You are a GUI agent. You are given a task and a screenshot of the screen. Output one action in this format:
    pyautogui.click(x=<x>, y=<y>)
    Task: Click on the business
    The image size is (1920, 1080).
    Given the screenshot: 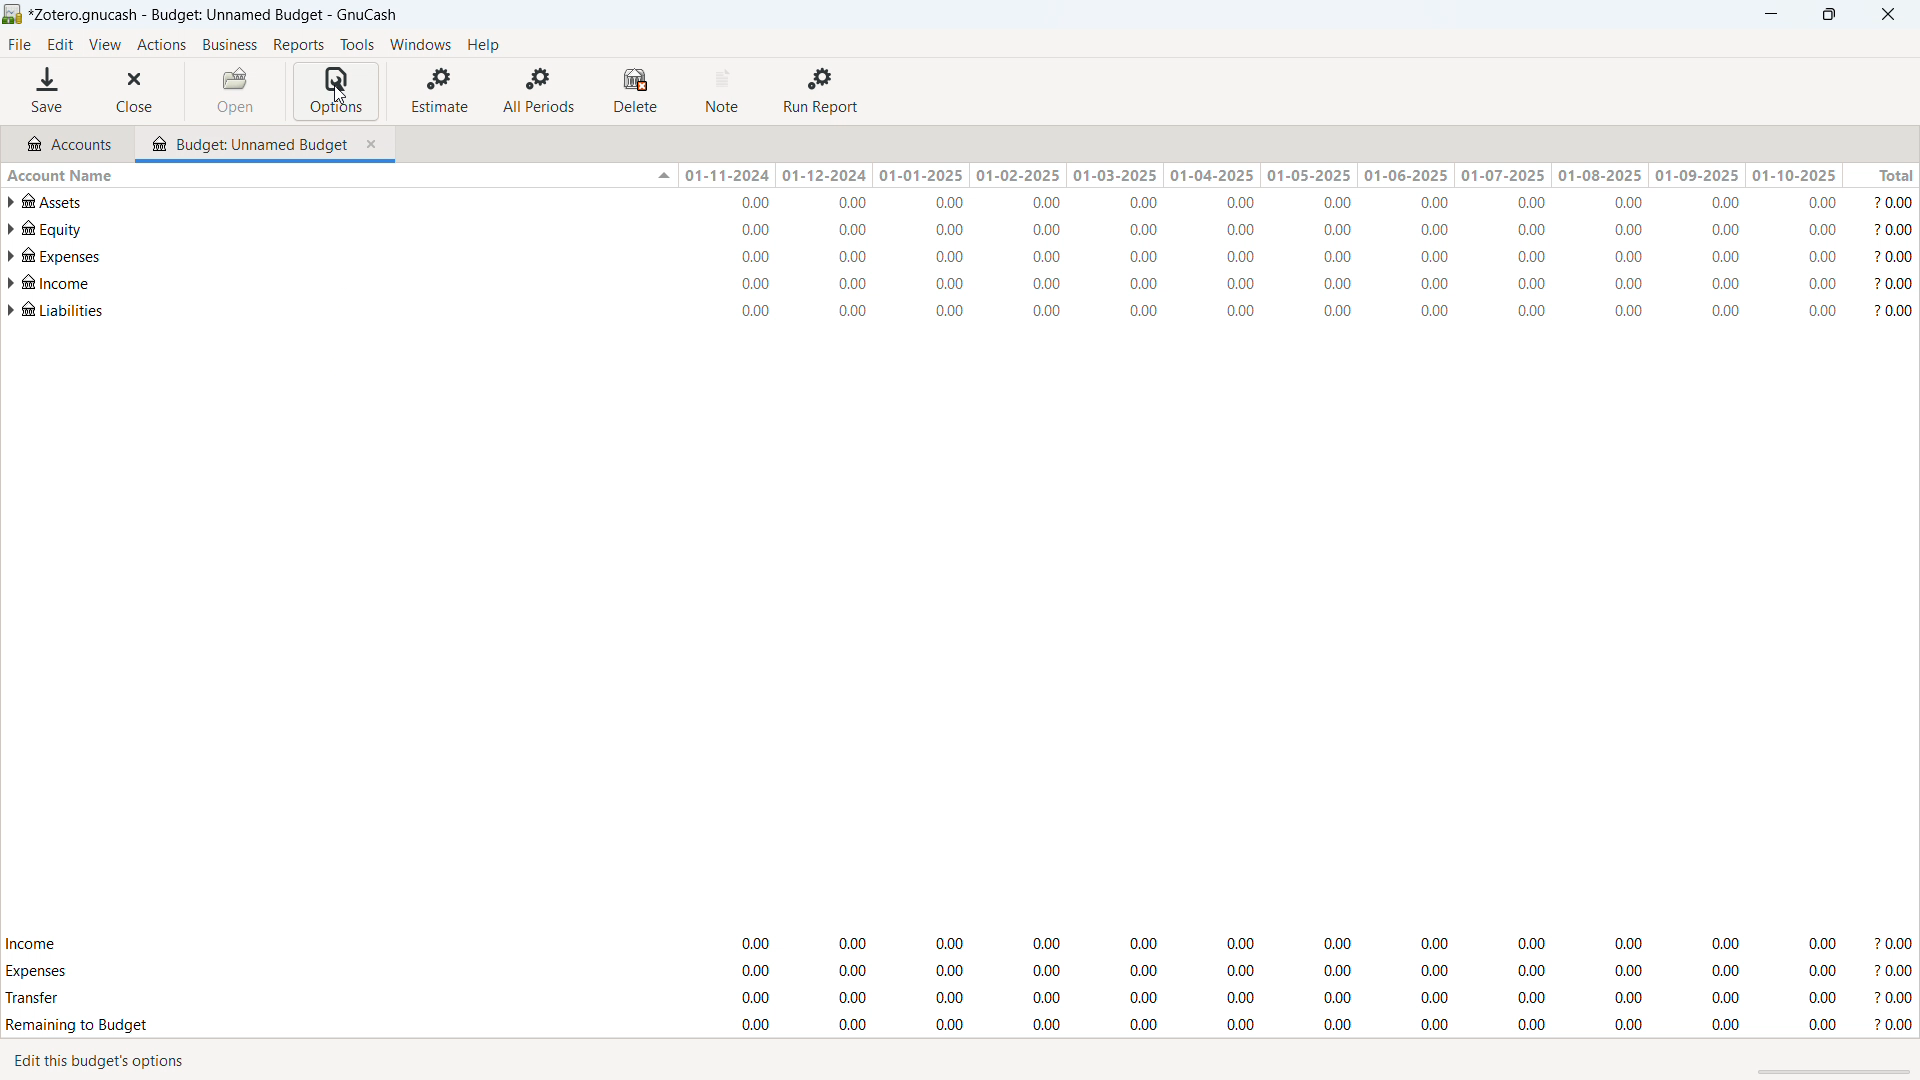 What is the action you would take?
    pyautogui.click(x=230, y=45)
    